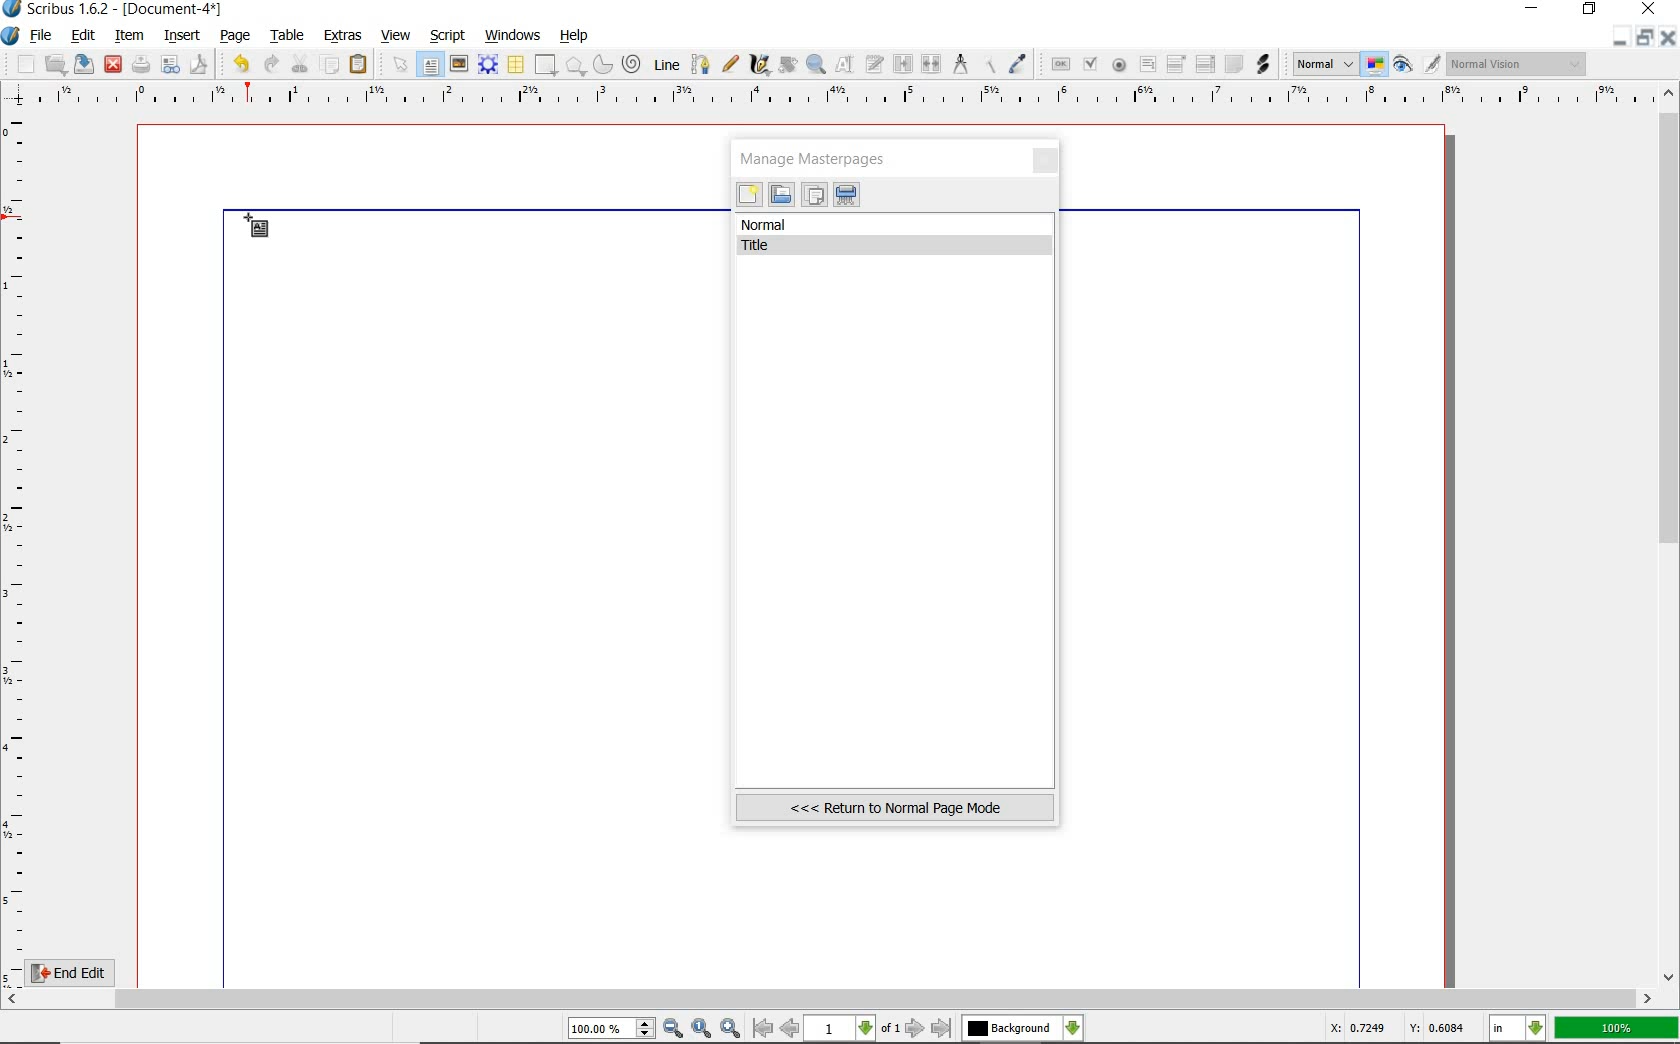 This screenshot has height=1044, width=1680. I want to click on zoom in or zoom out, so click(816, 64).